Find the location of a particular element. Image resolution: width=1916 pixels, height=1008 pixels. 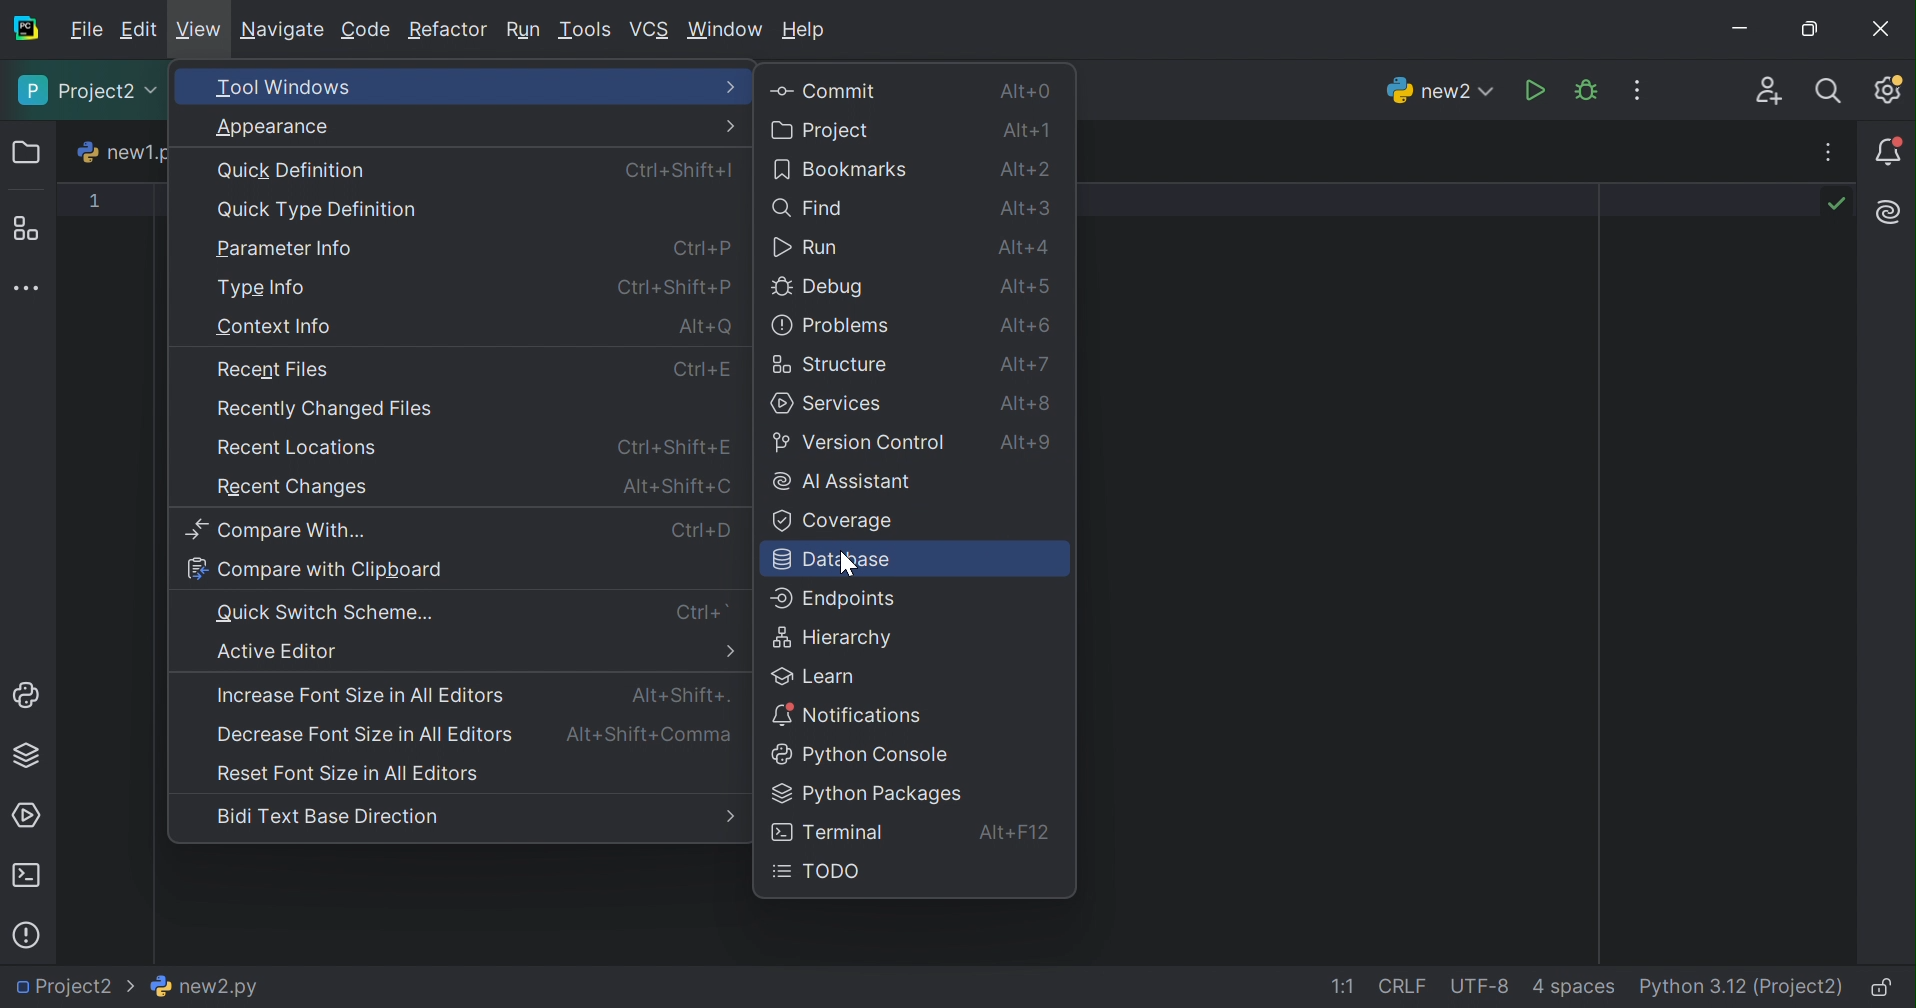

Project is located at coordinates (823, 130).